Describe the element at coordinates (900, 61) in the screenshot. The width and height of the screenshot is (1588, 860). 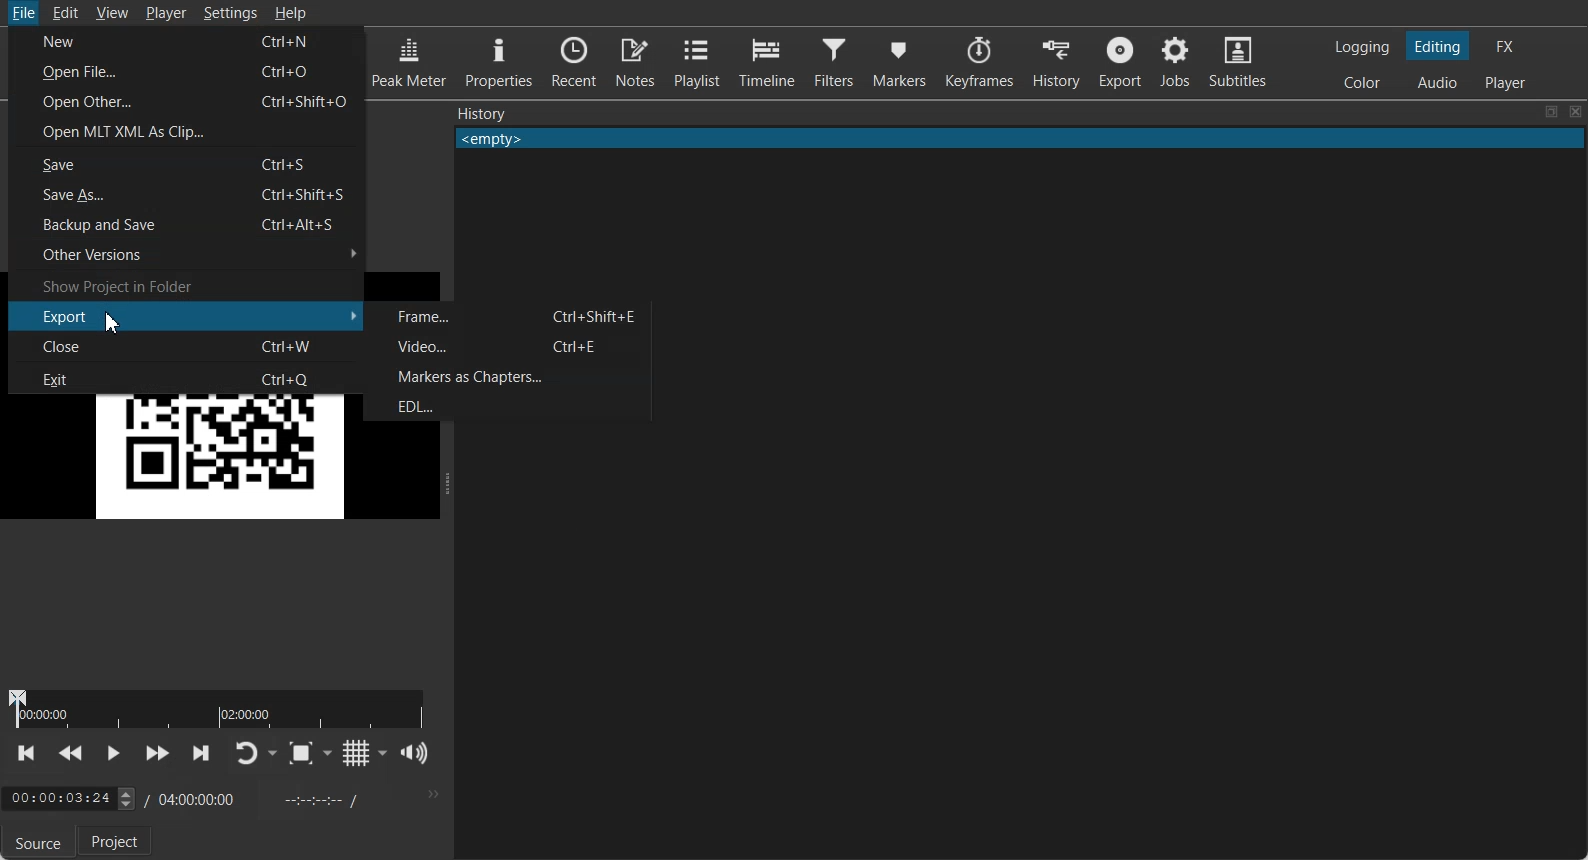
I see `Markers` at that location.